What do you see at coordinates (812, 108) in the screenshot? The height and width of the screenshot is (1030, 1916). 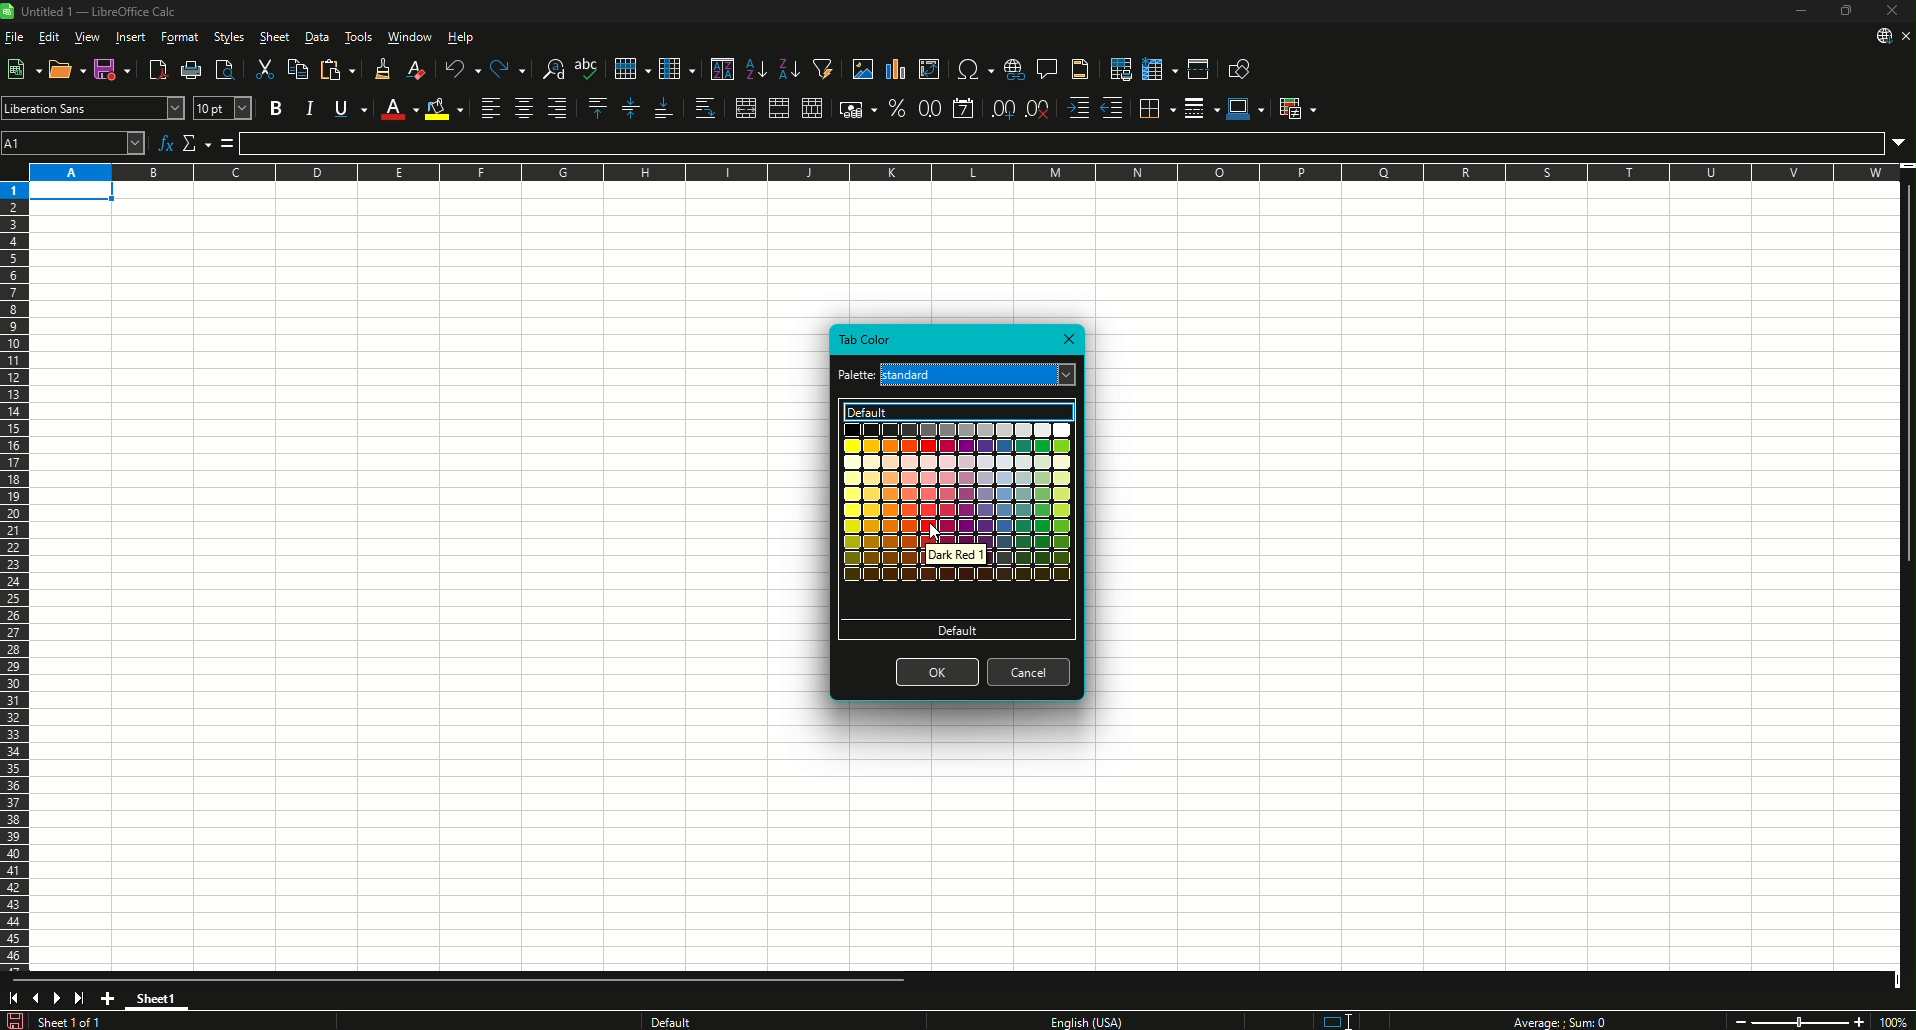 I see `Unmerge Cells` at bounding box center [812, 108].